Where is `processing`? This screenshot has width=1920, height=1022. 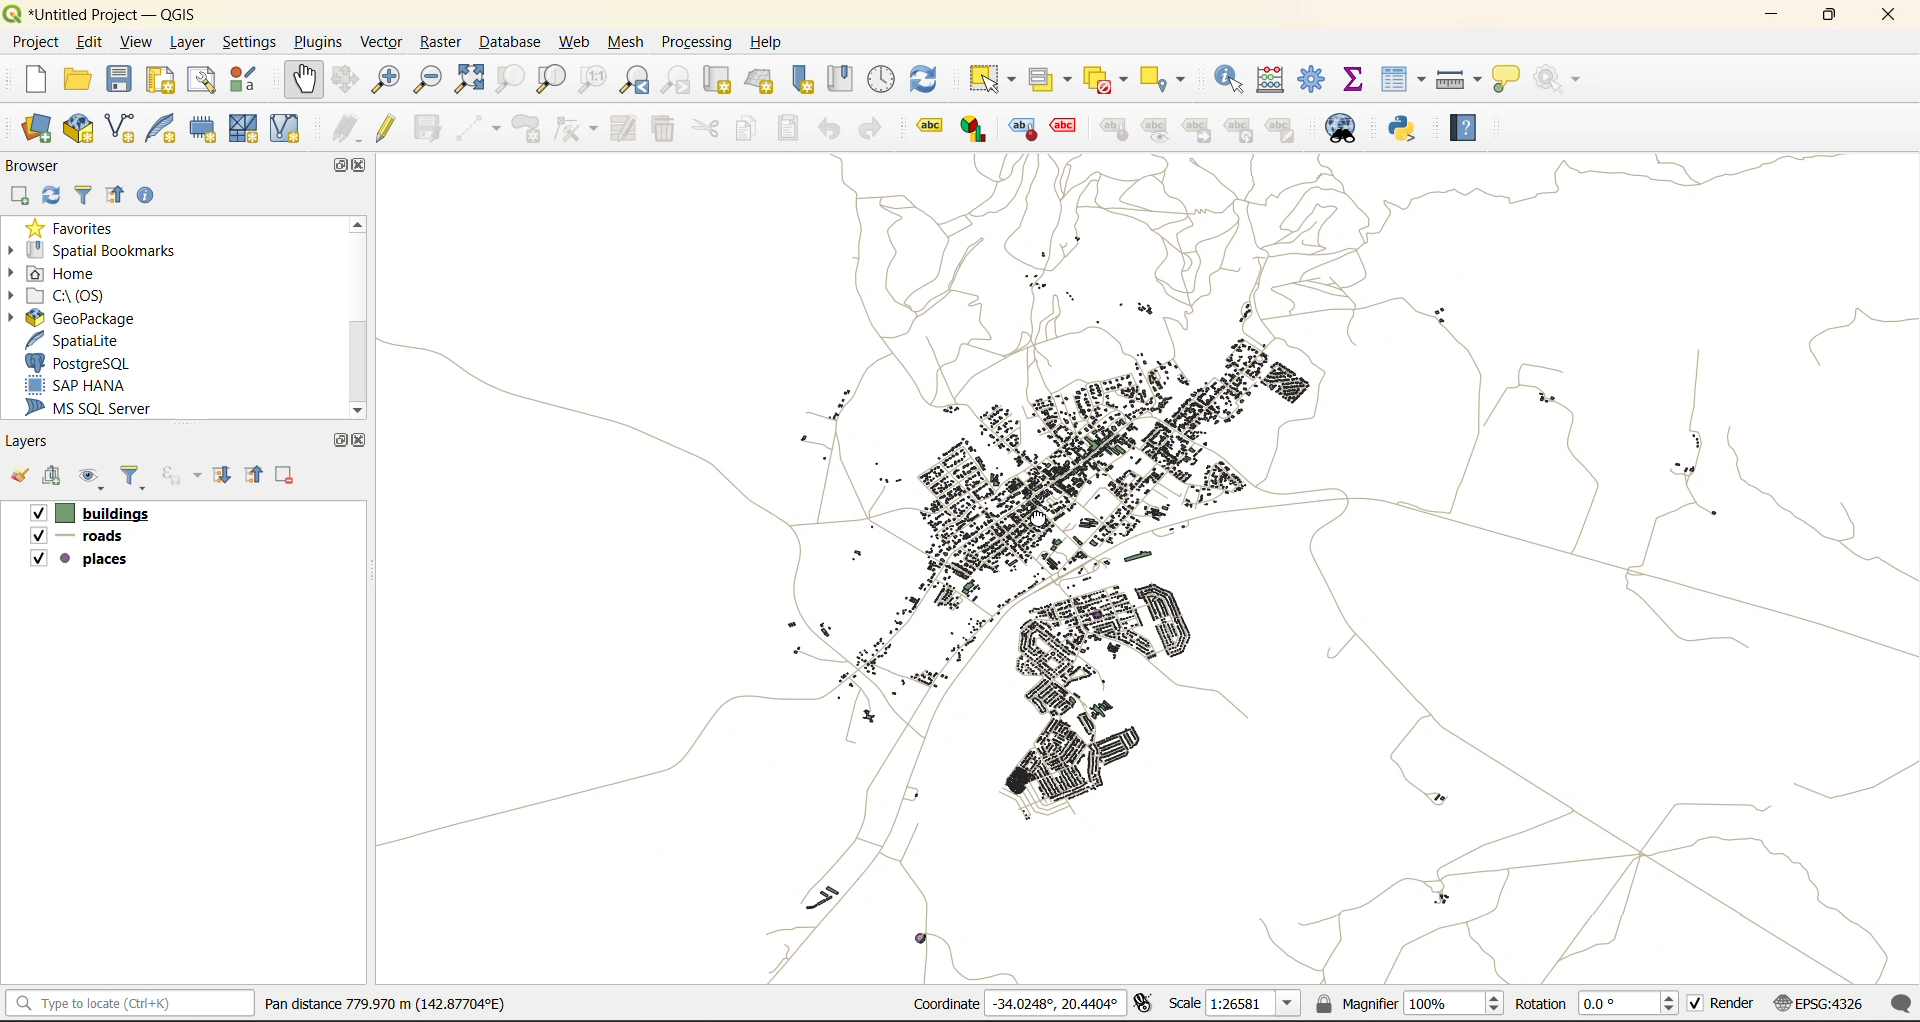
processing is located at coordinates (696, 43).